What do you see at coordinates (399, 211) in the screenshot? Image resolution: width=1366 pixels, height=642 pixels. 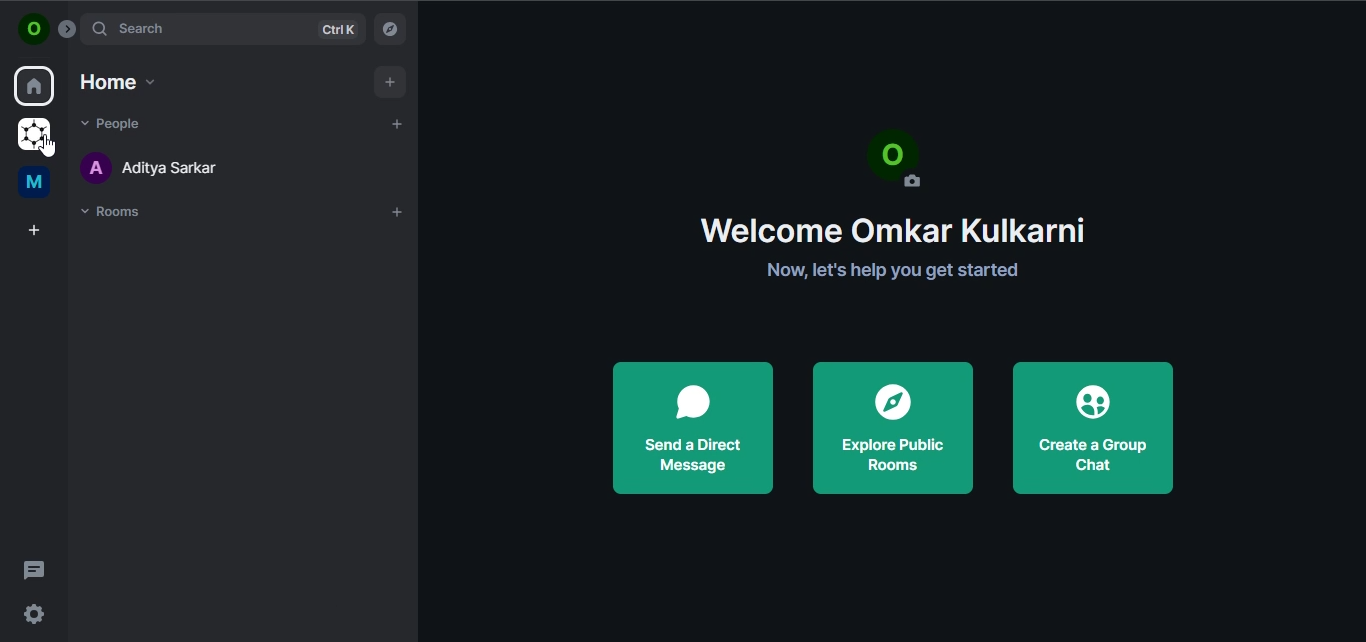 I see `add room ` at bounding box center [399, 211].